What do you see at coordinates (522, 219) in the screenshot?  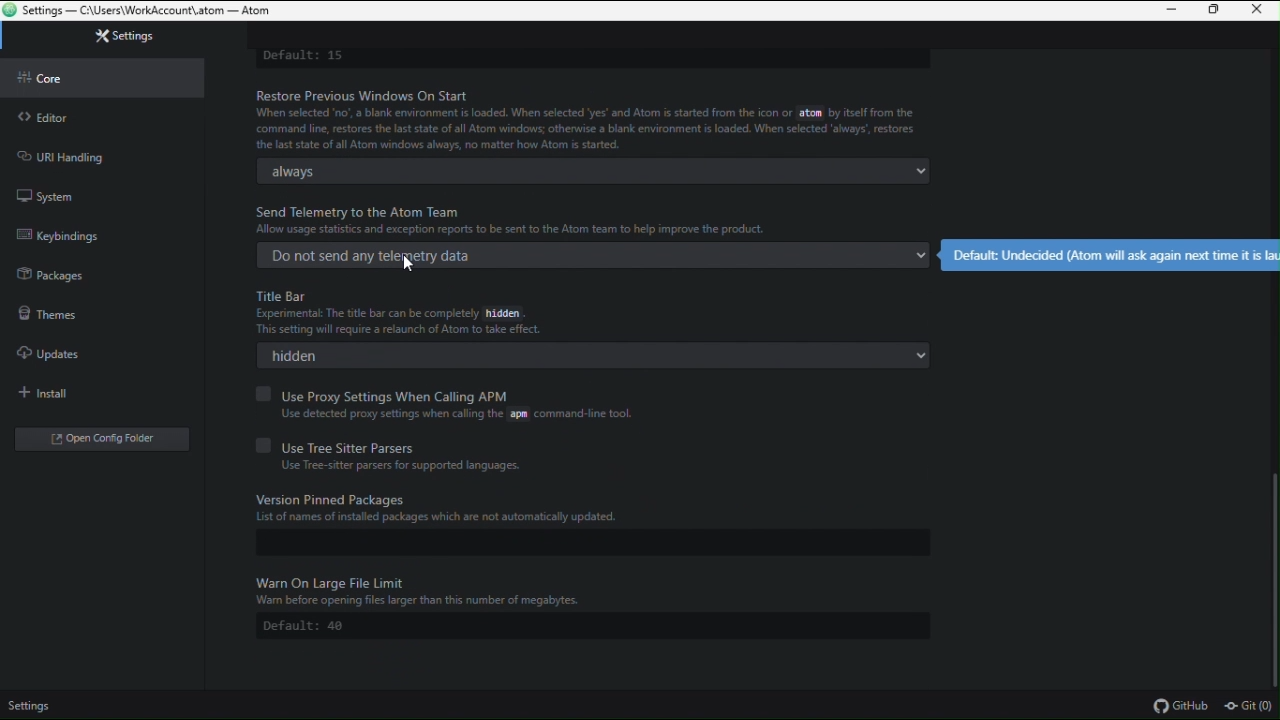 I see `Send Telemetry to the Atom Team Allow usage statistics and exception reports to be sent to the Atom to help improve the product` at bounding box center [522, 219].